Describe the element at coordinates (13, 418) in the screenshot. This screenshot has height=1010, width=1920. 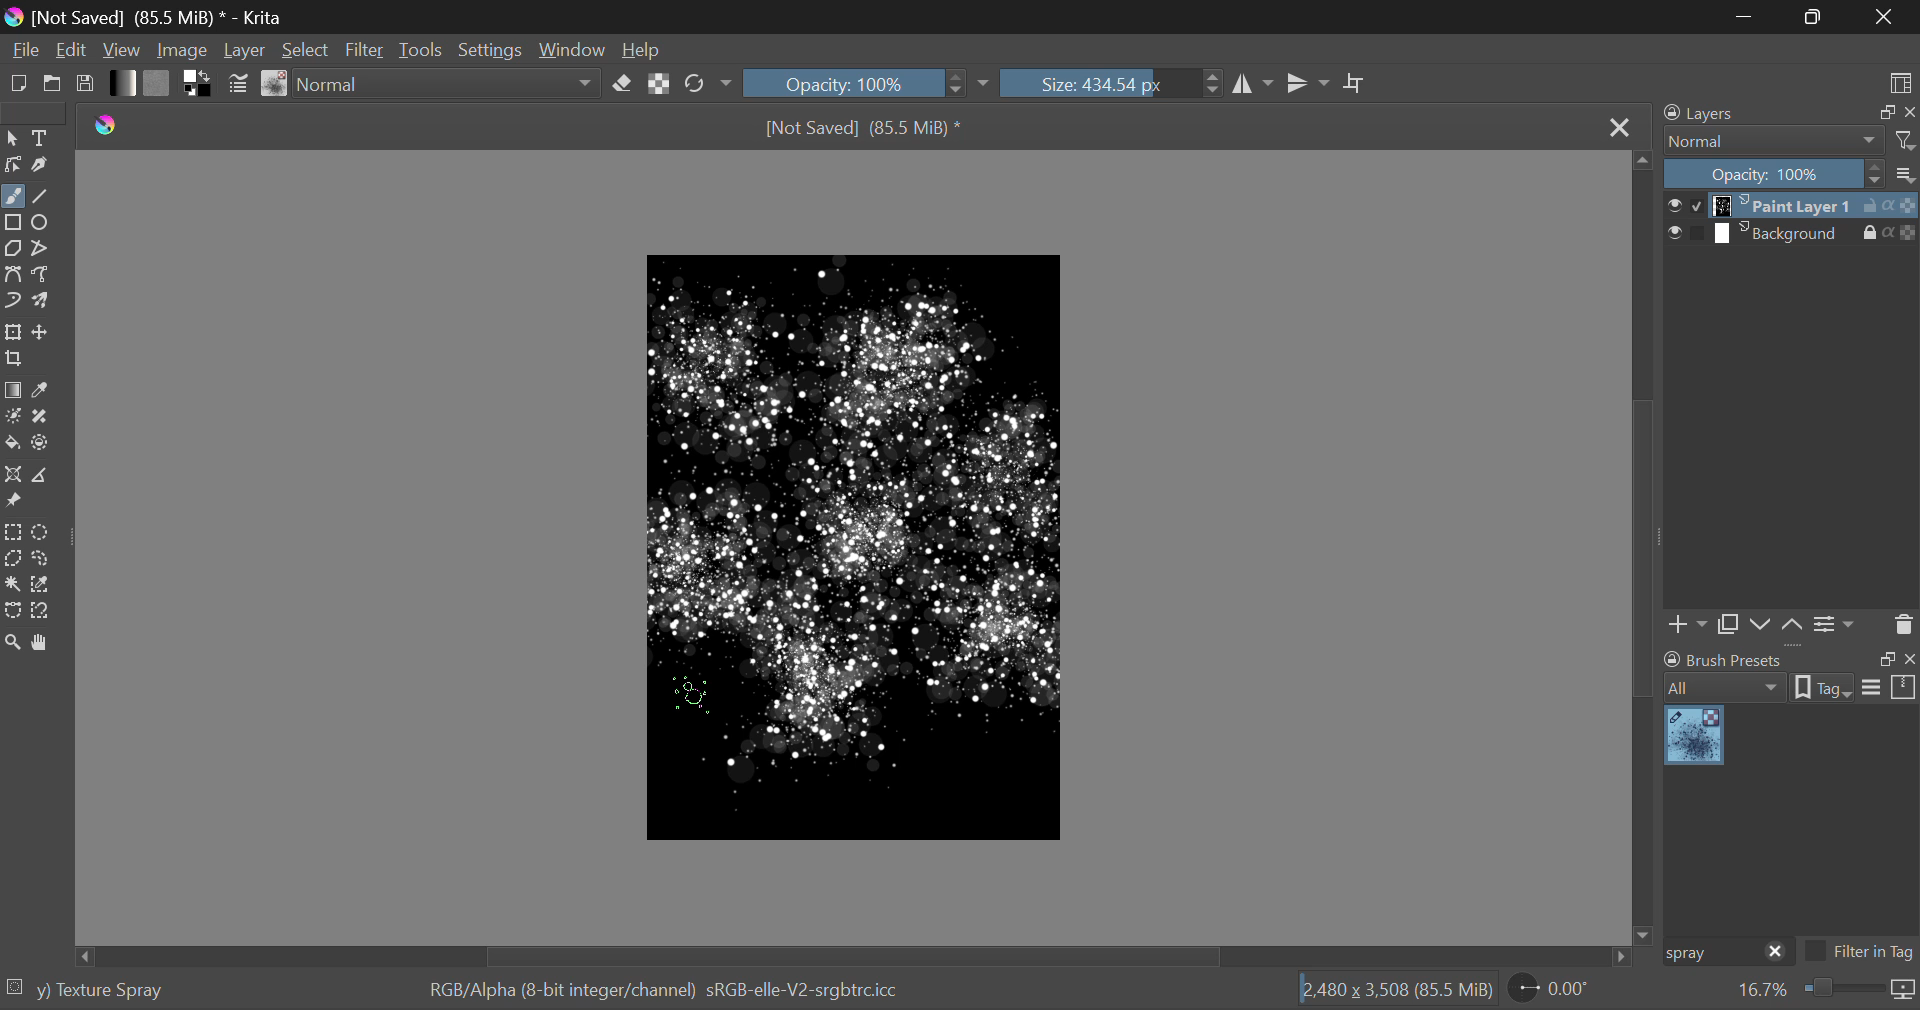
I see `Colorize Mask Tool` at that location.